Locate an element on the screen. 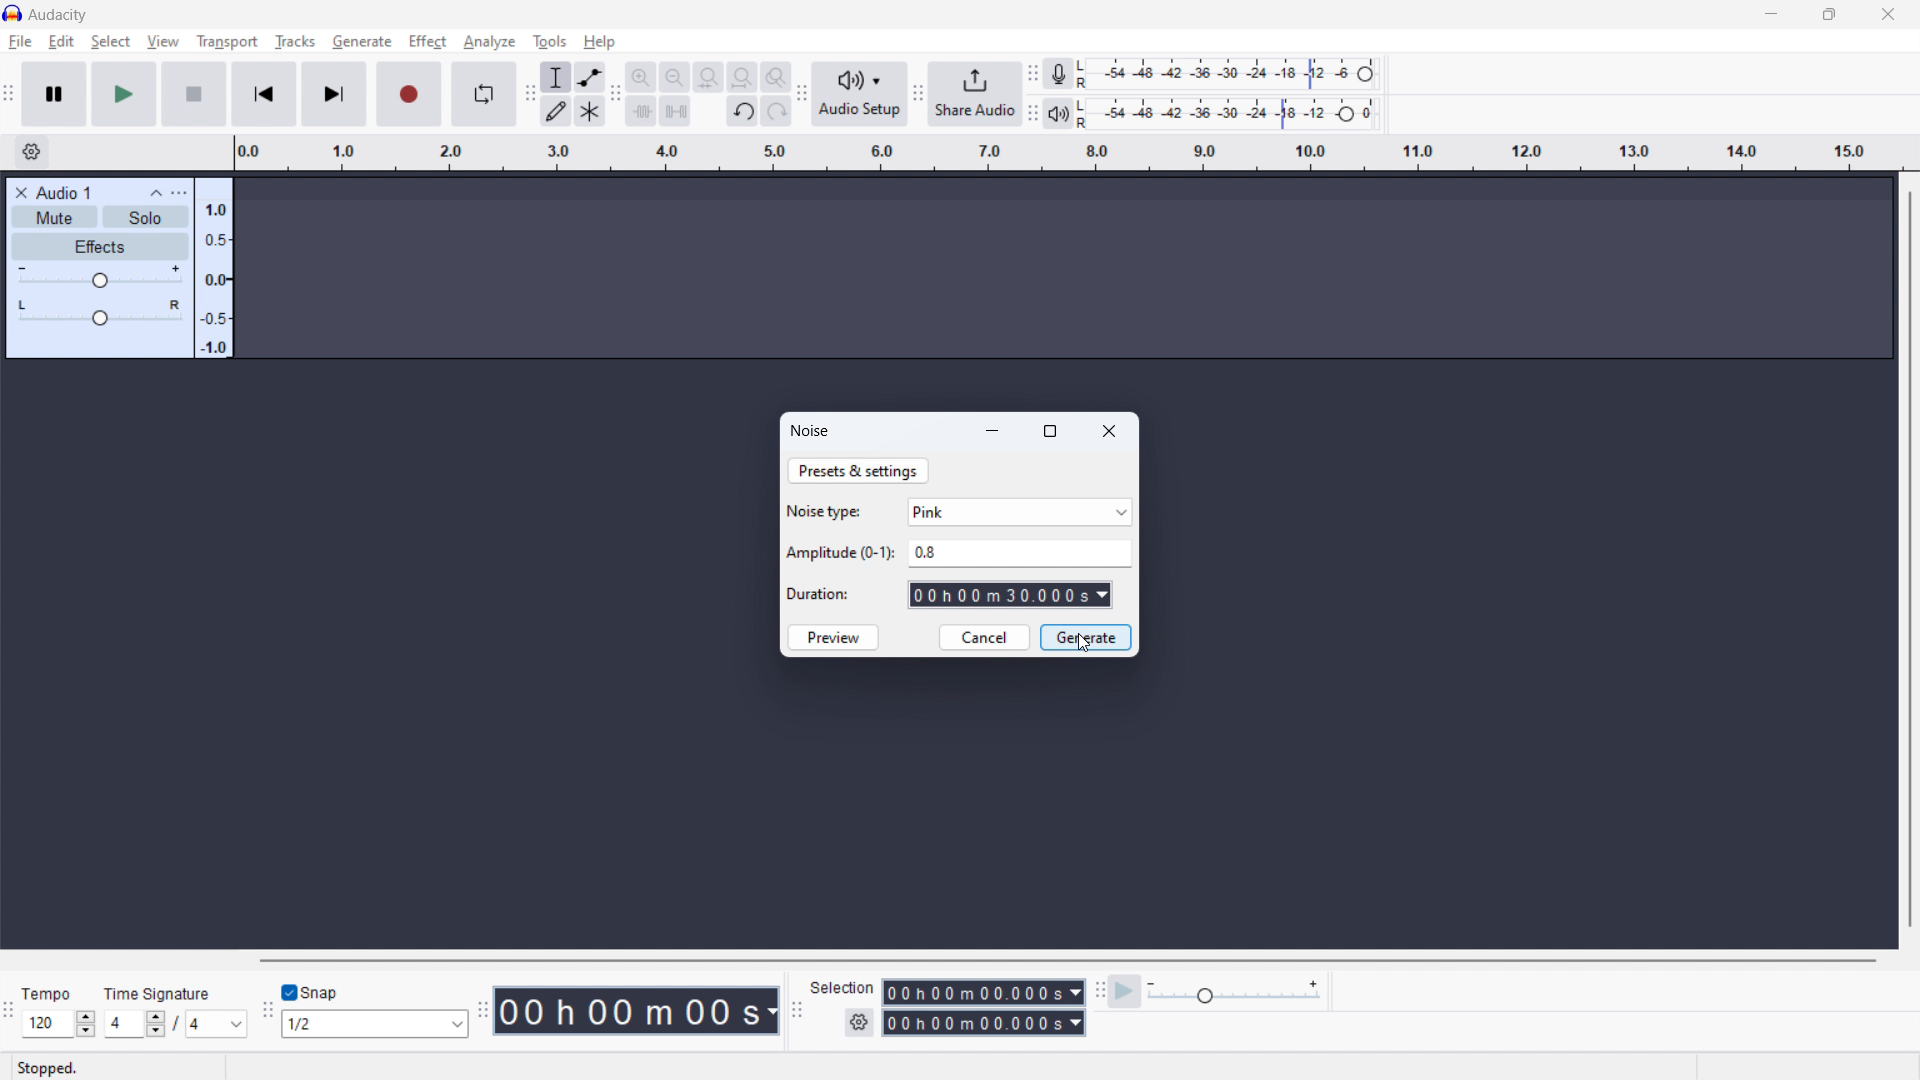  selection settings is located at coordinates (859, 1023).